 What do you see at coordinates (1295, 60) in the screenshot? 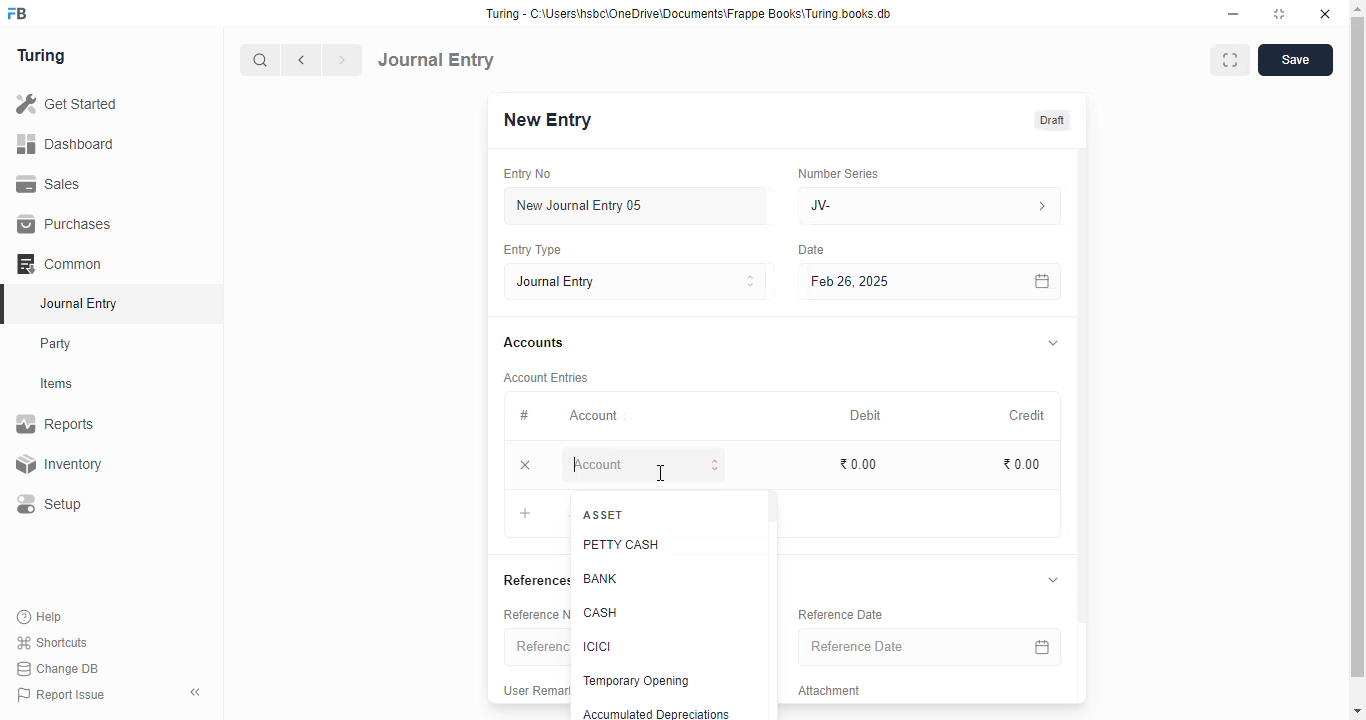
I see `save` at bounding box center [1295, 60].